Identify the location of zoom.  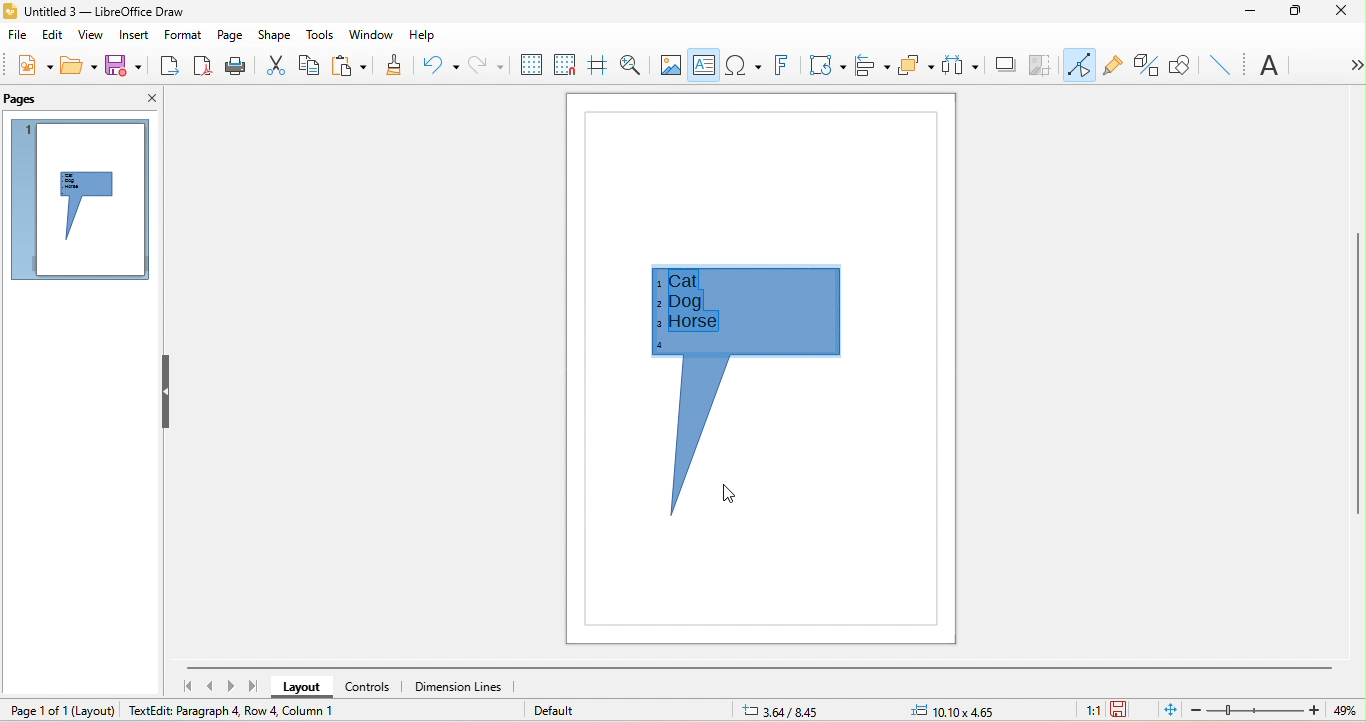
(1272, 711).